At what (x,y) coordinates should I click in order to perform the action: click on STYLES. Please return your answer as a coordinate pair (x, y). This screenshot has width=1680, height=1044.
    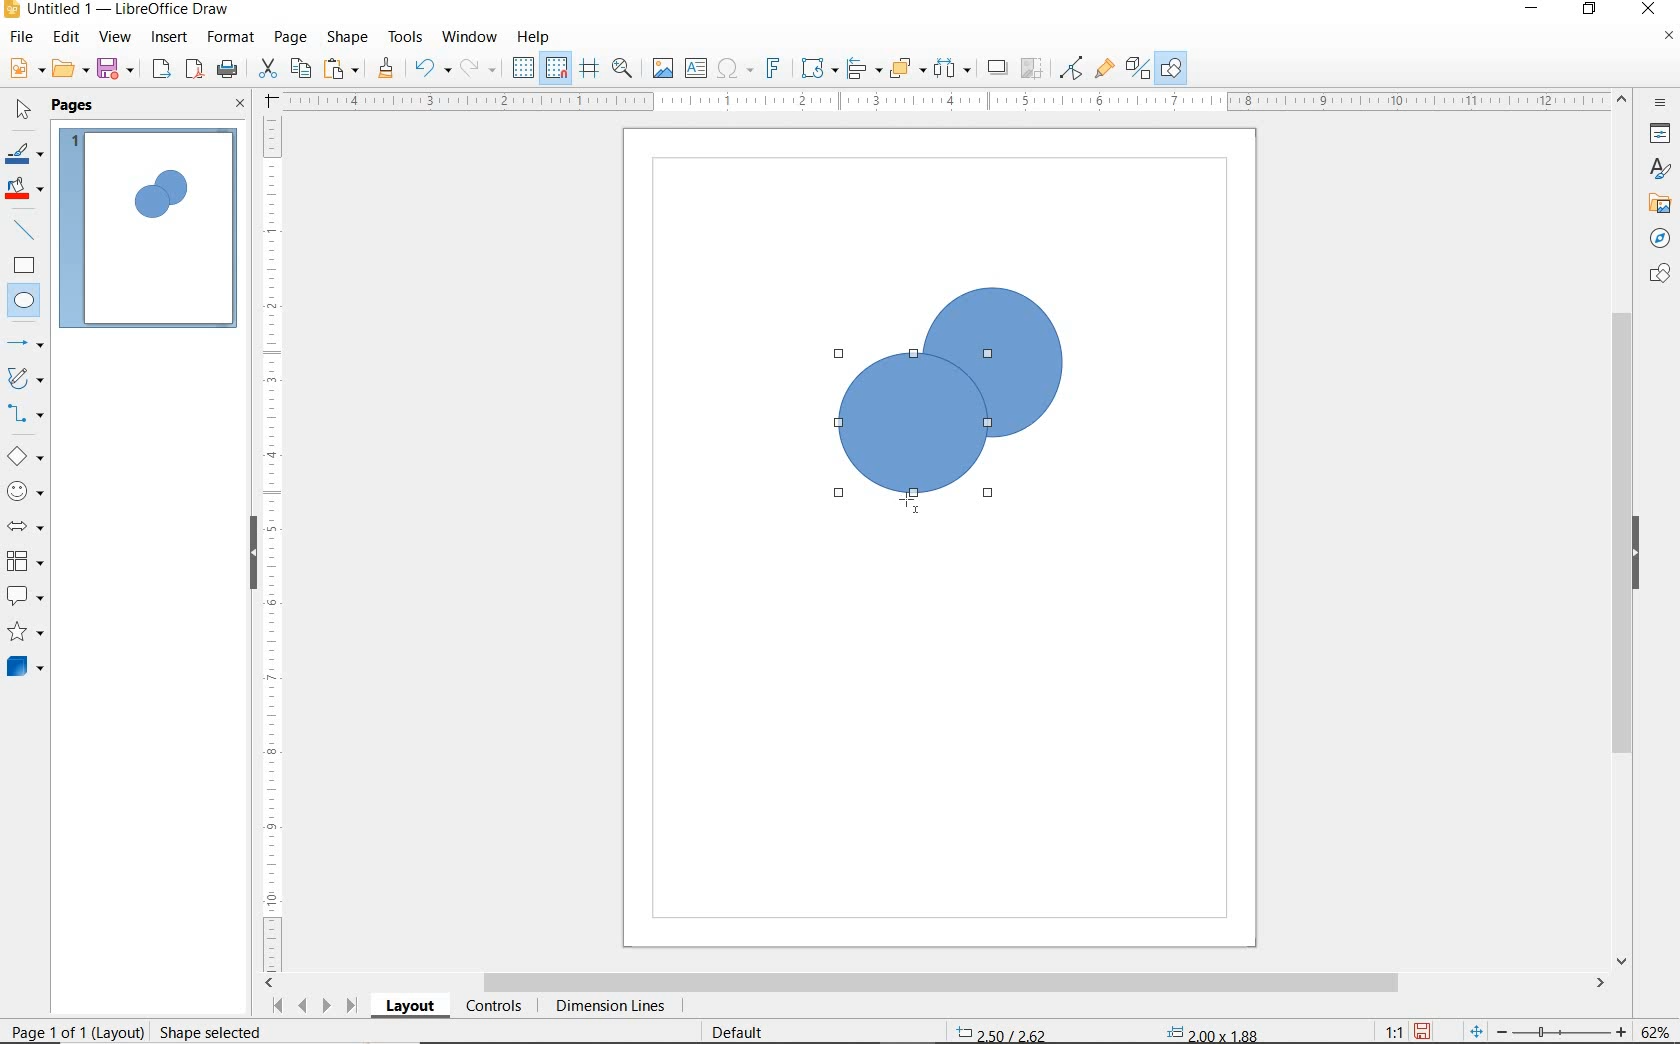
    Looking at the image, I should click on (1655, 172).